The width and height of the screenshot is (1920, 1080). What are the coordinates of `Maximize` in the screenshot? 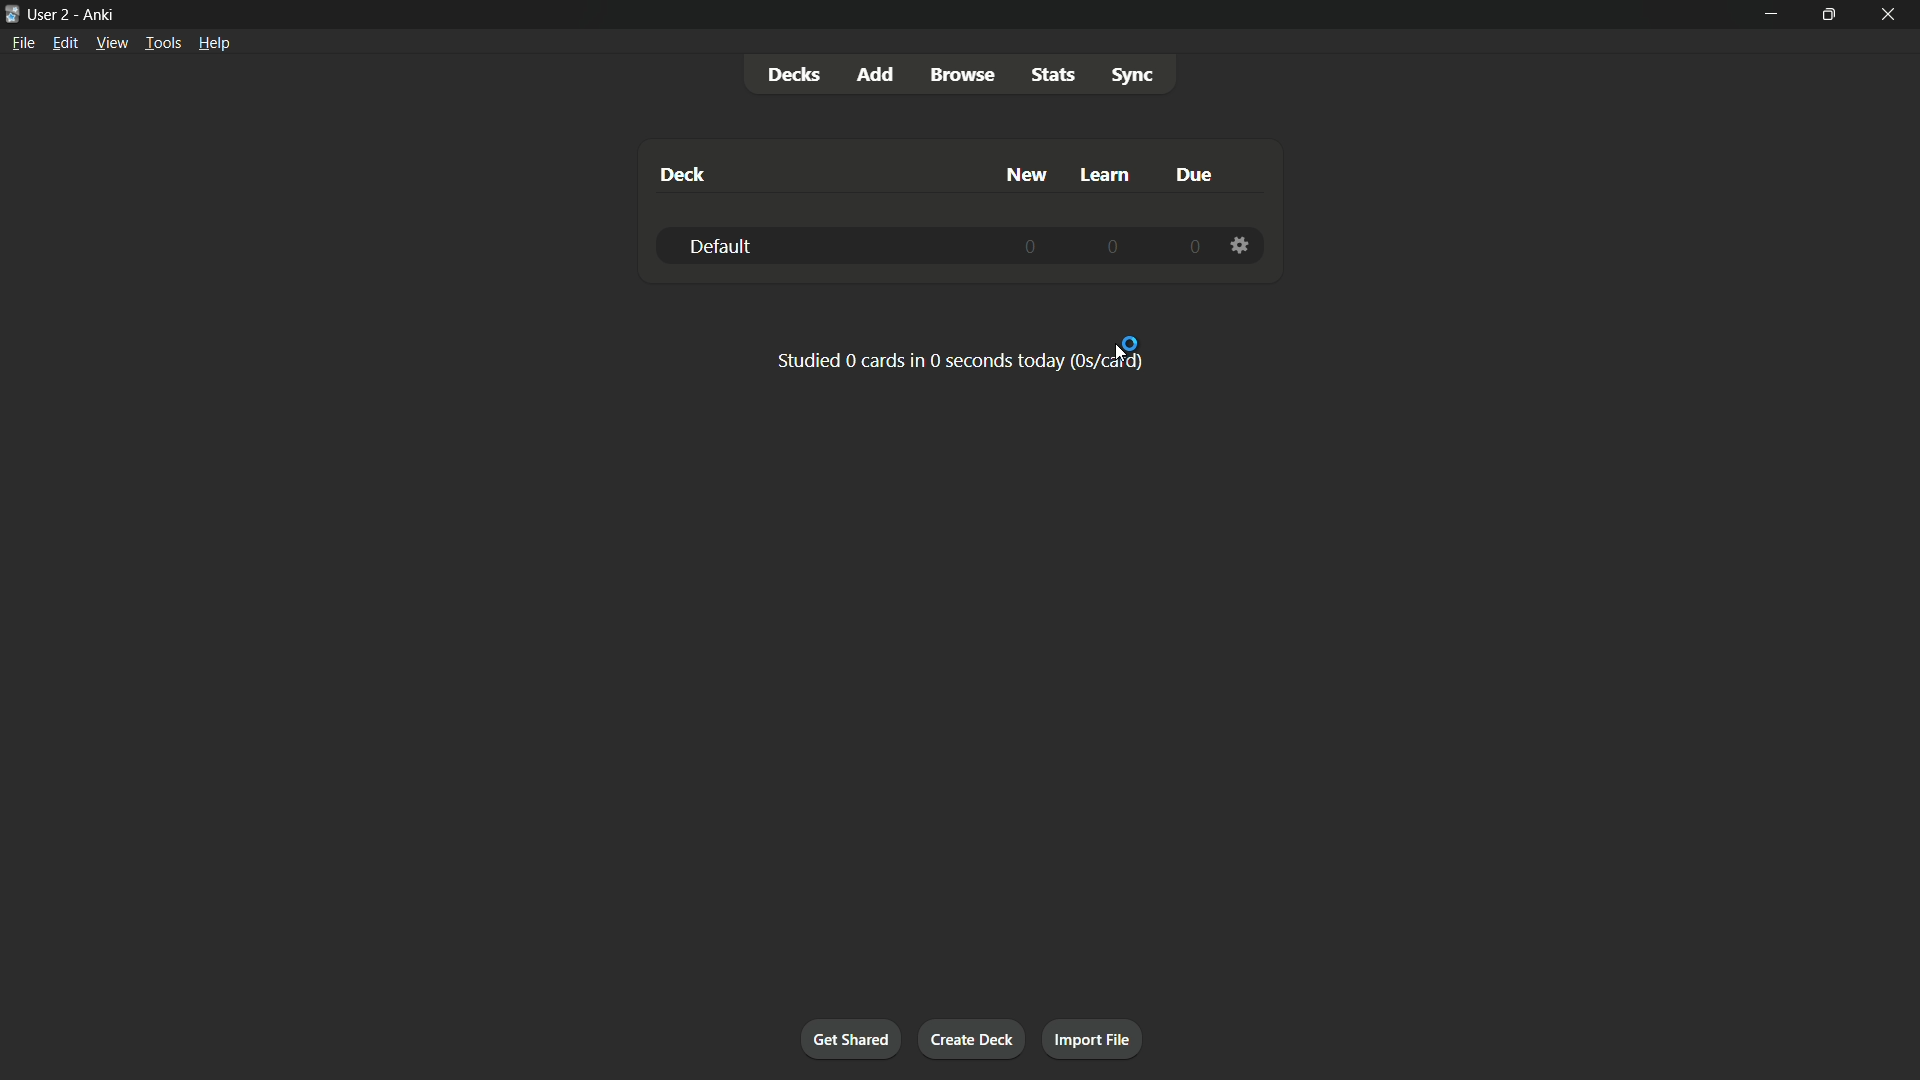 It's located at (1826, 15).